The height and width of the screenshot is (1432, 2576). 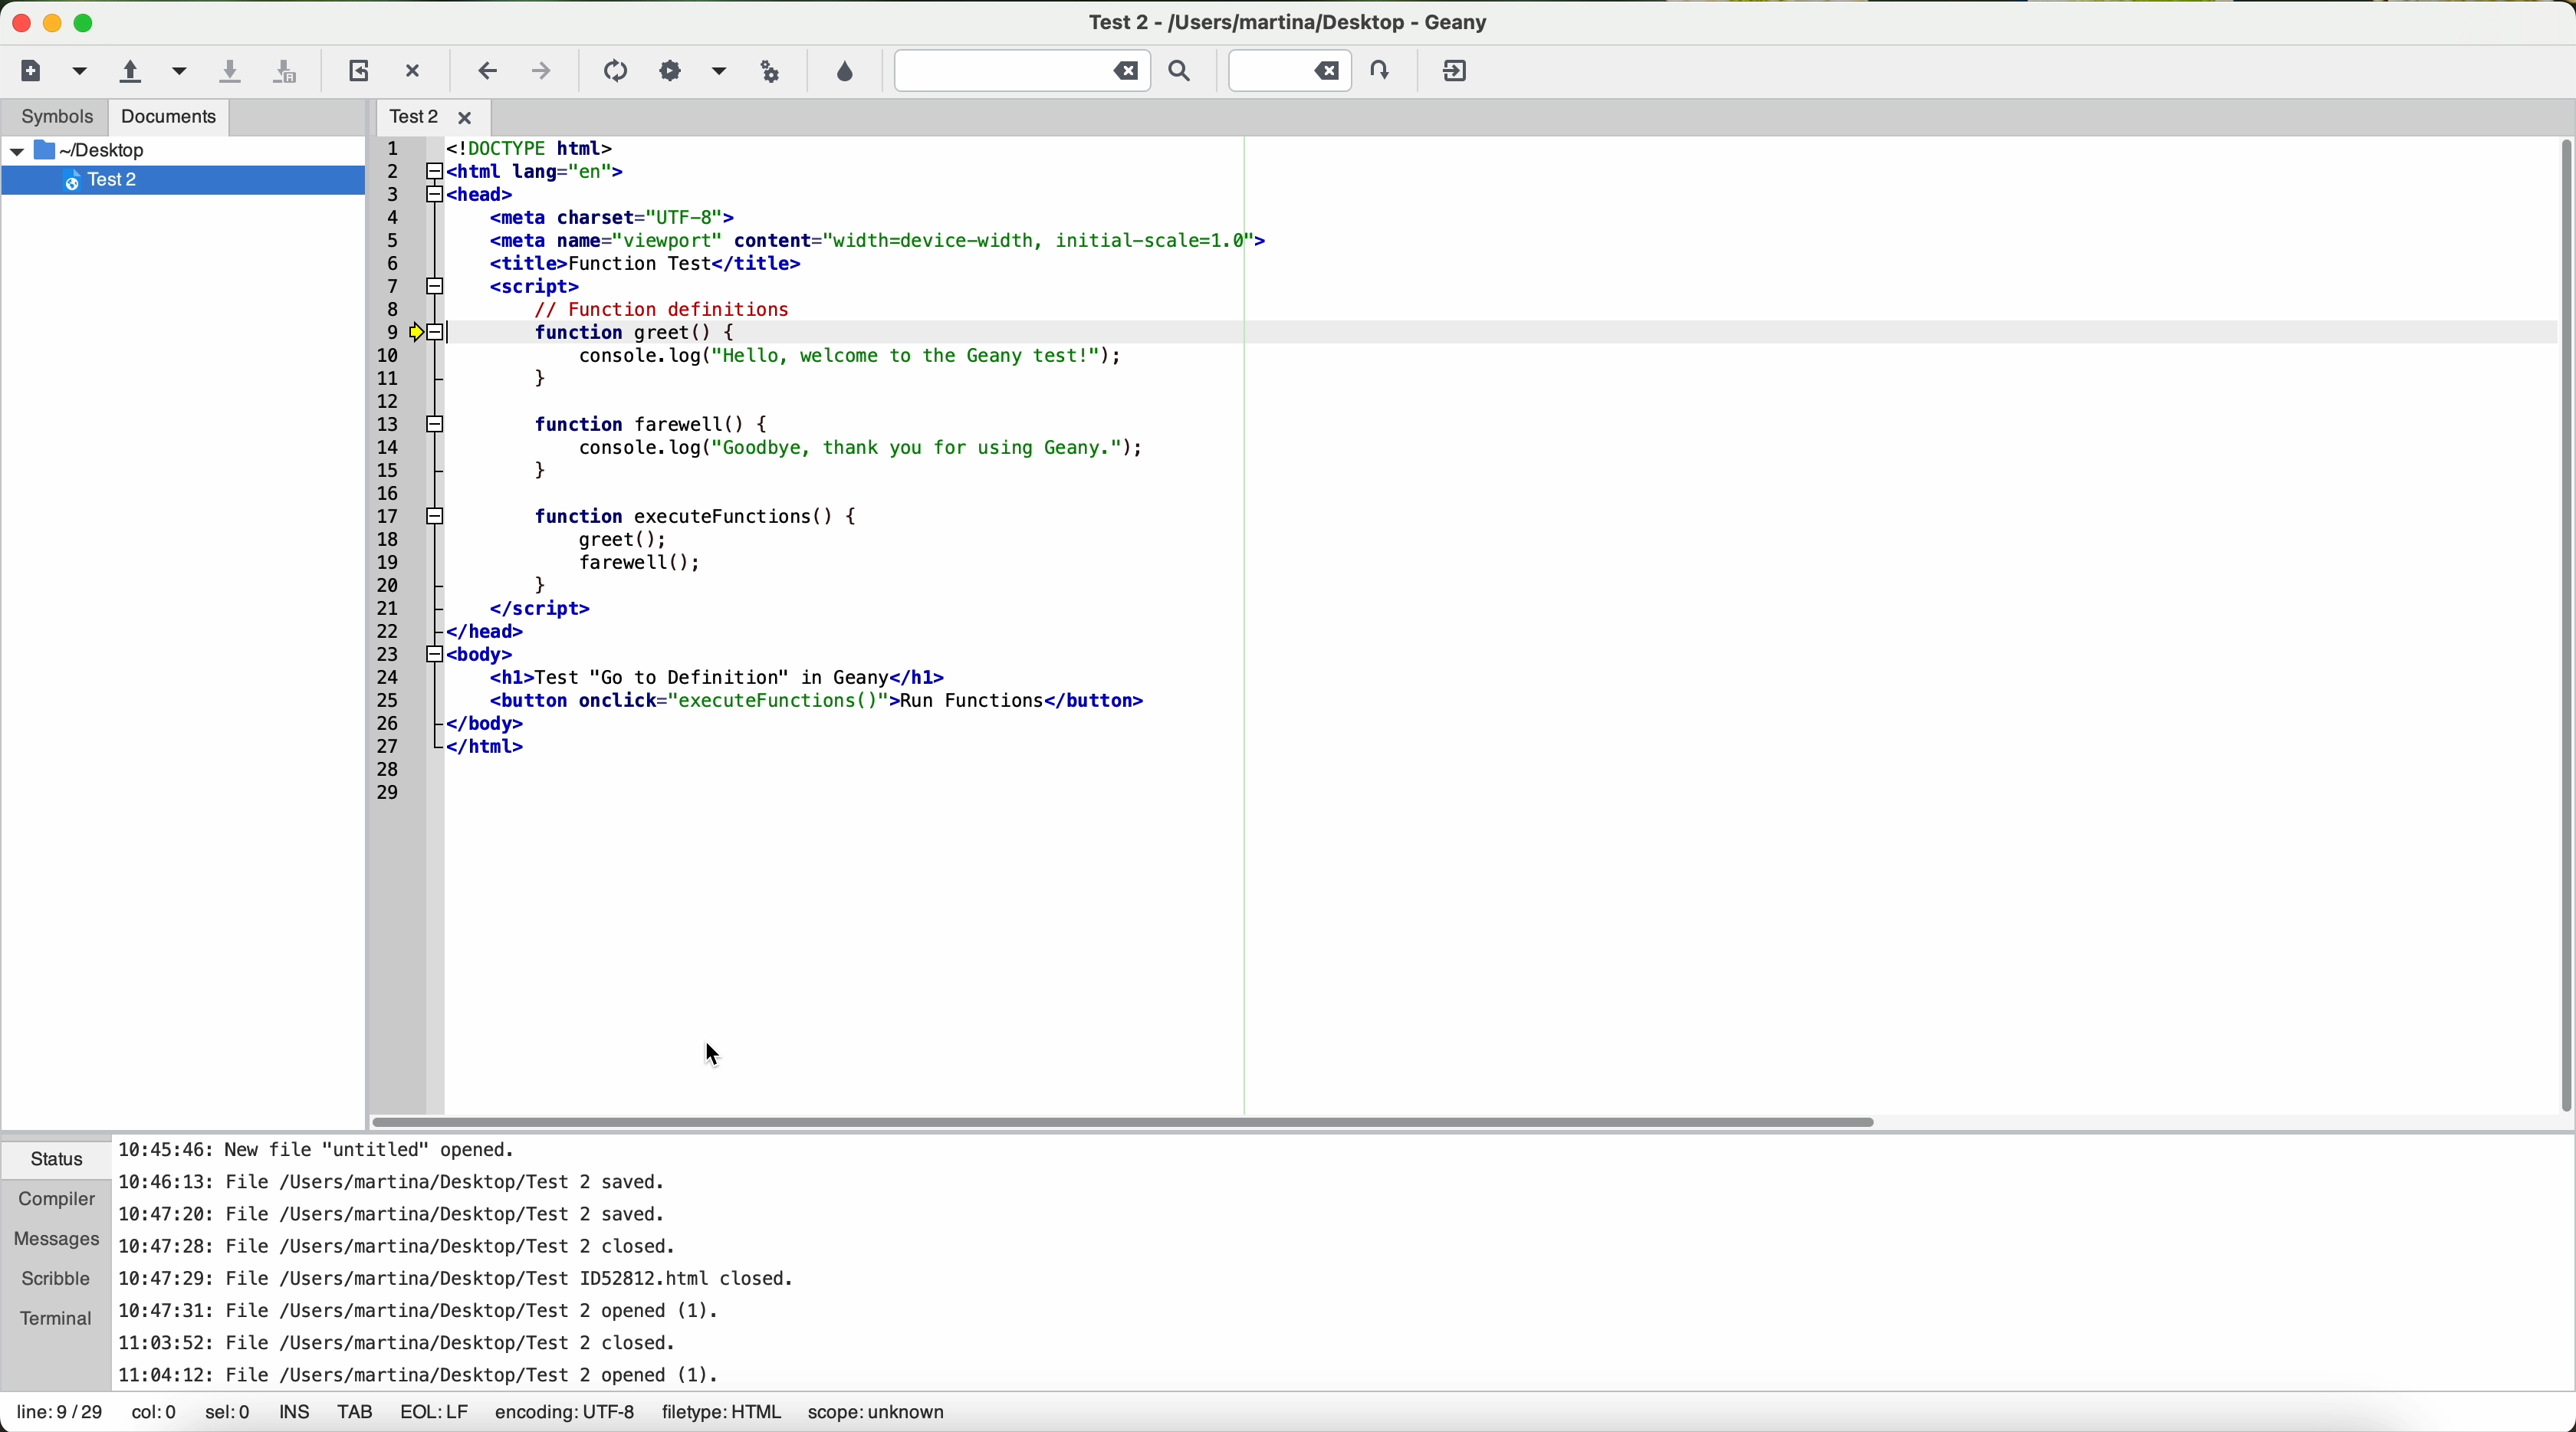 I want to click on scribble, so click(x=53, y=1278).